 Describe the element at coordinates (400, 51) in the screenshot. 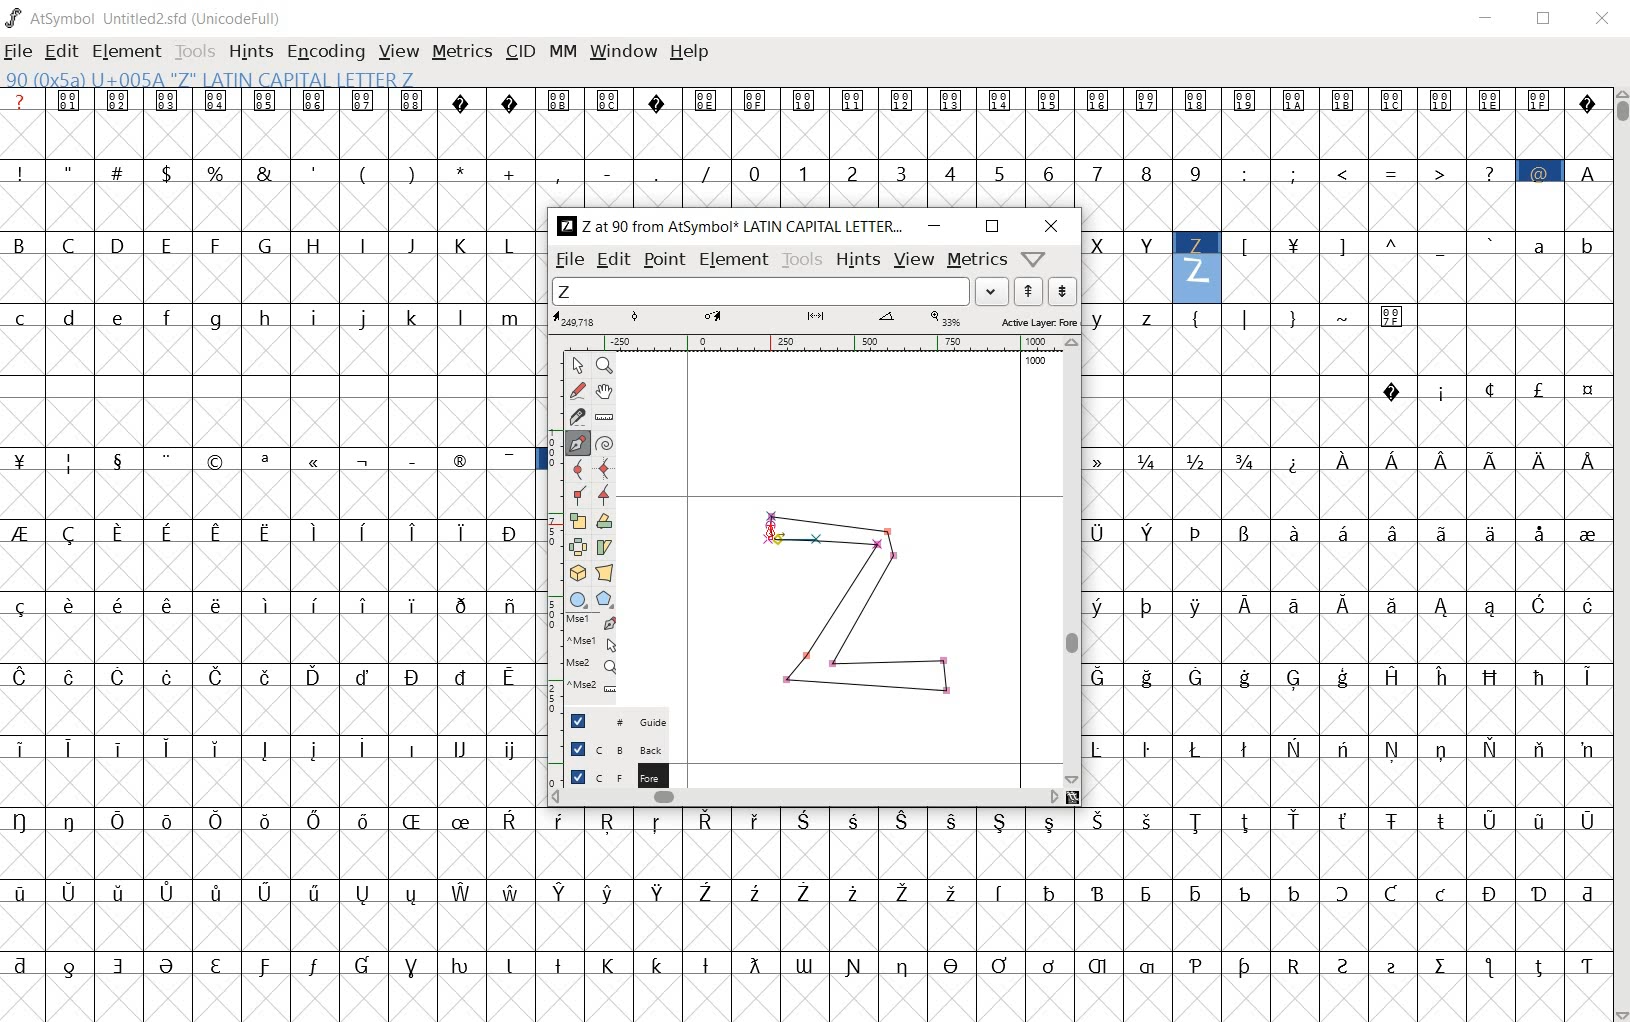

I see `view` at that location.